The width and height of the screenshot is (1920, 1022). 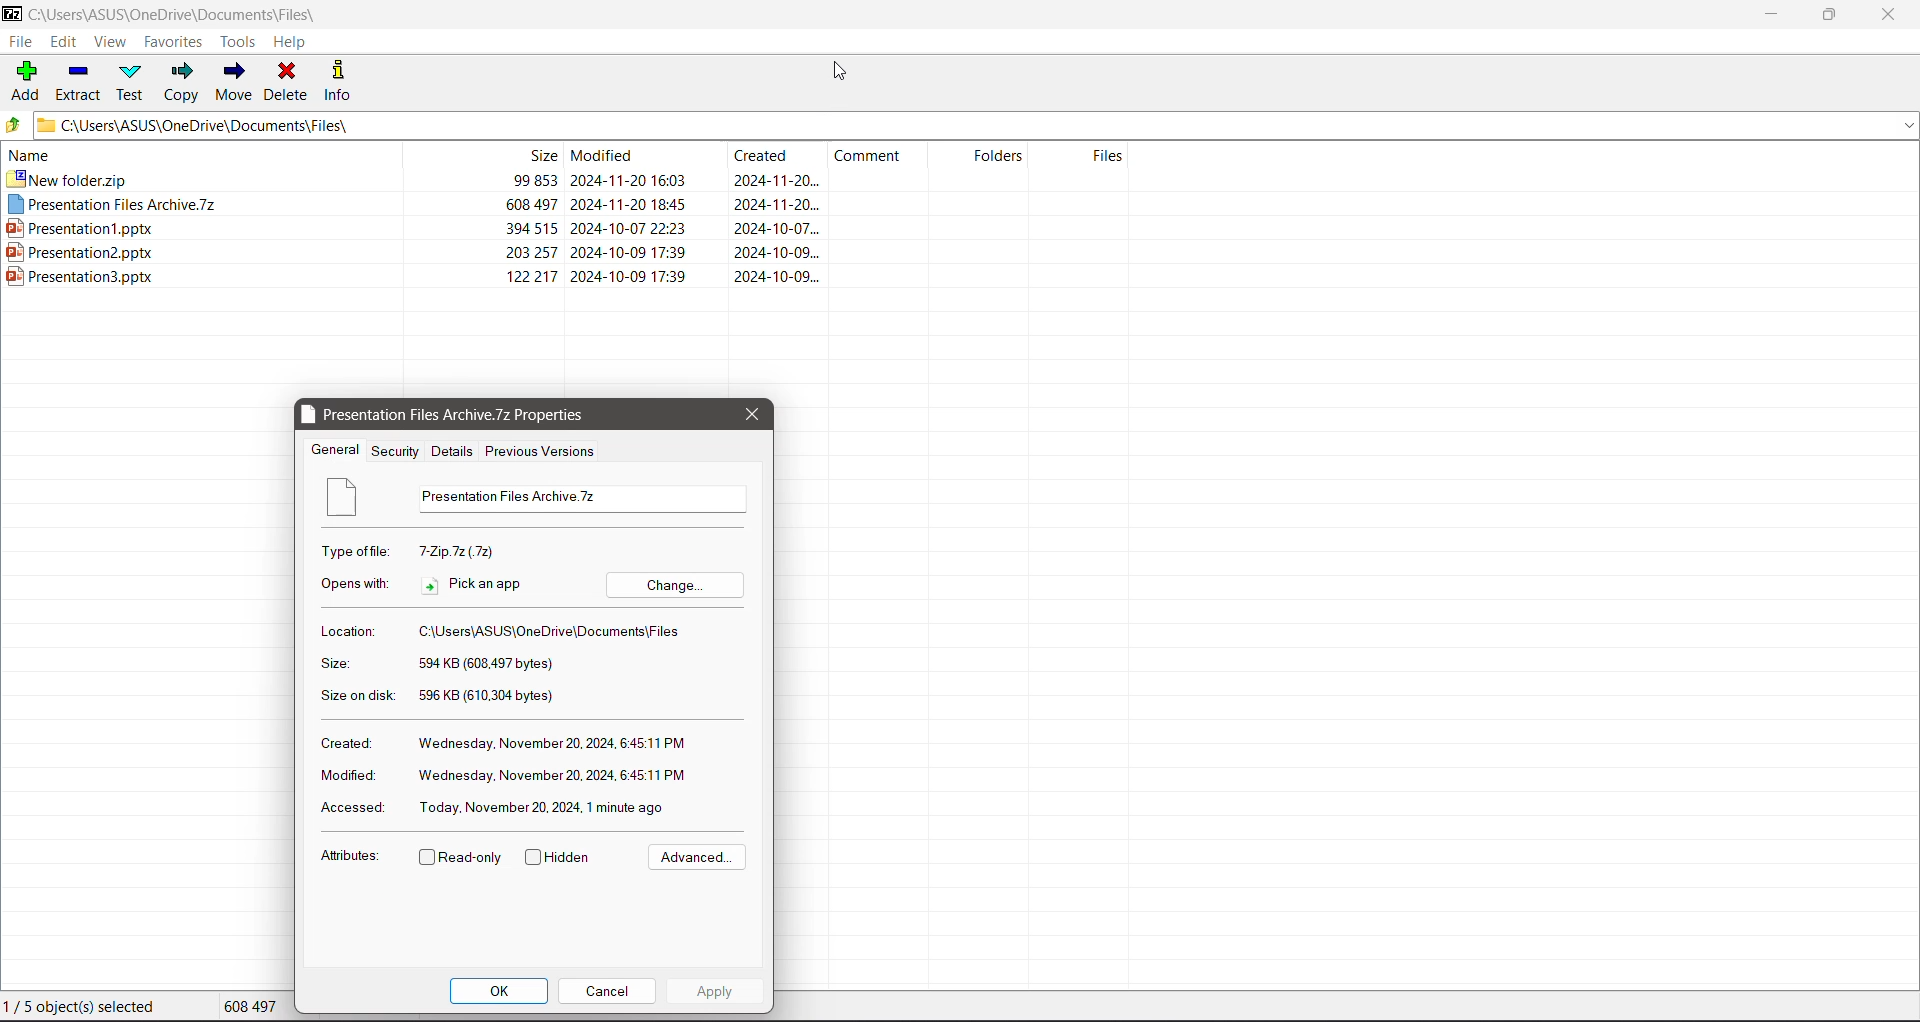 What do you see at coordinates (66, 41) in the screenshot?
I see `Edit` at bounding box center [66, 41].